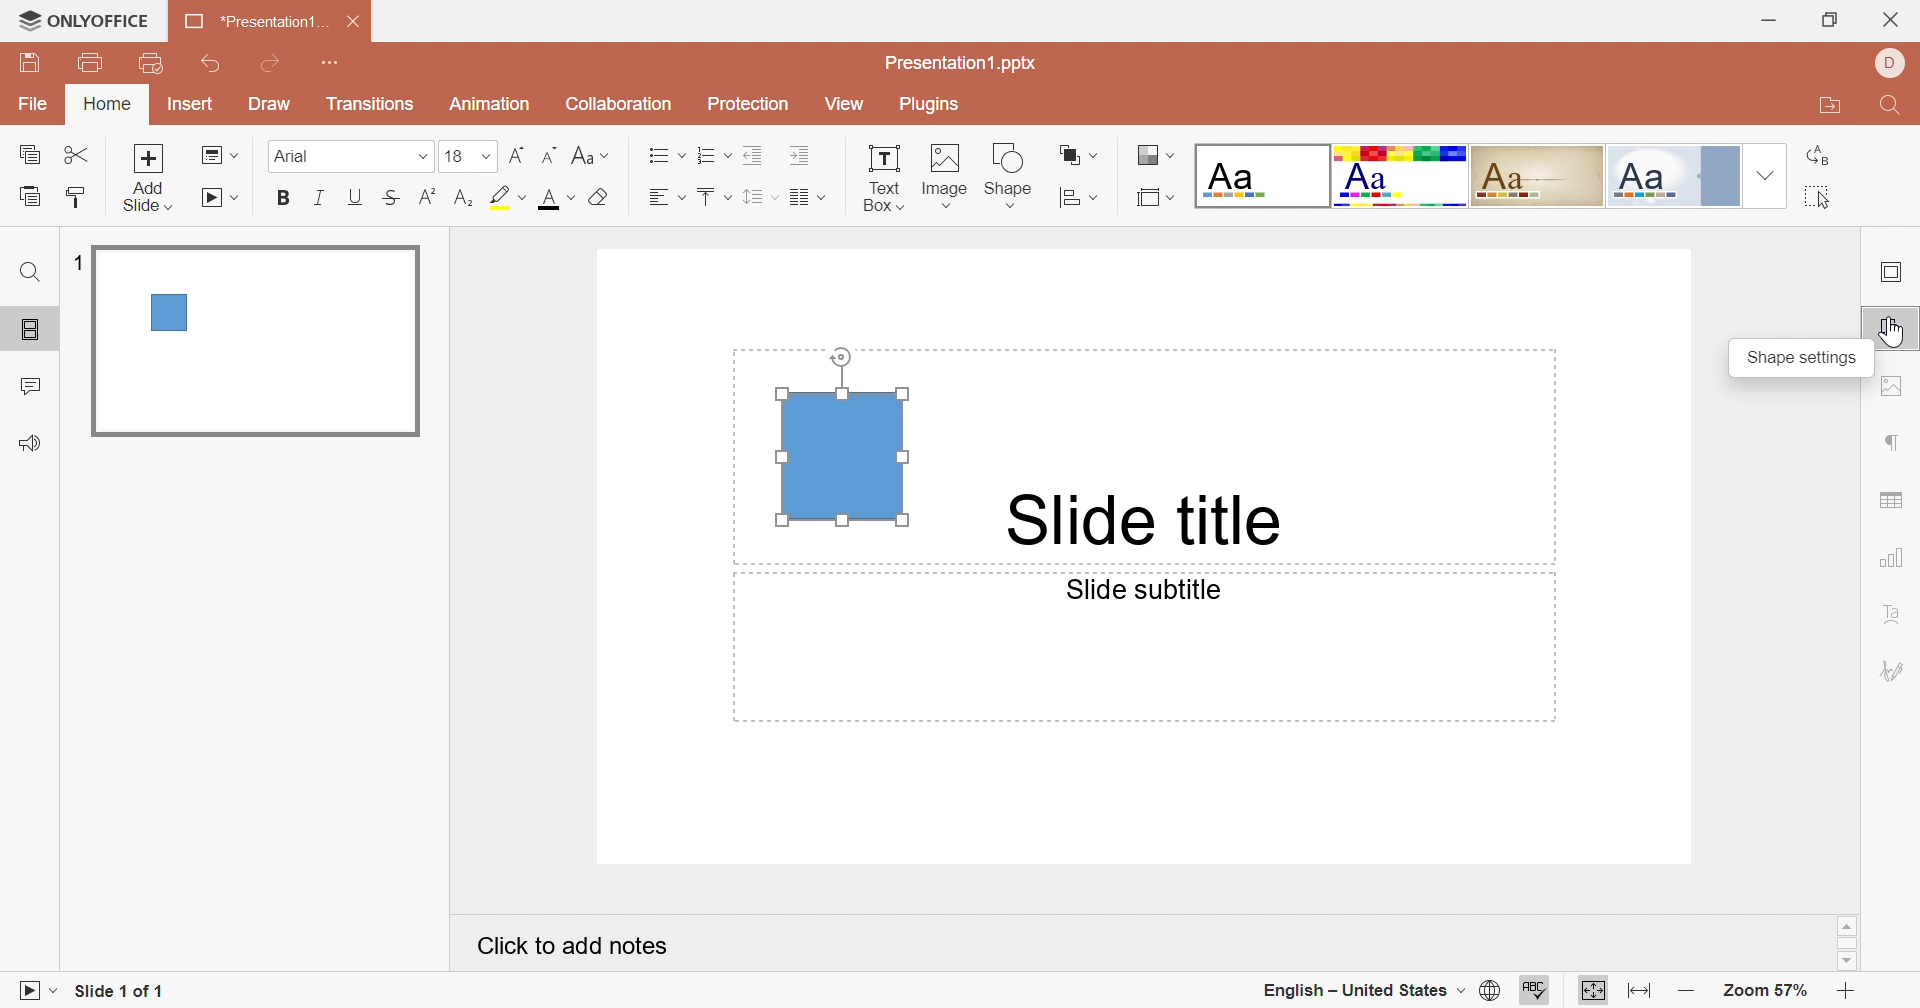  Describe the element at coordinates (711, 197) in the screenshot. I see `Align Top` at that location.